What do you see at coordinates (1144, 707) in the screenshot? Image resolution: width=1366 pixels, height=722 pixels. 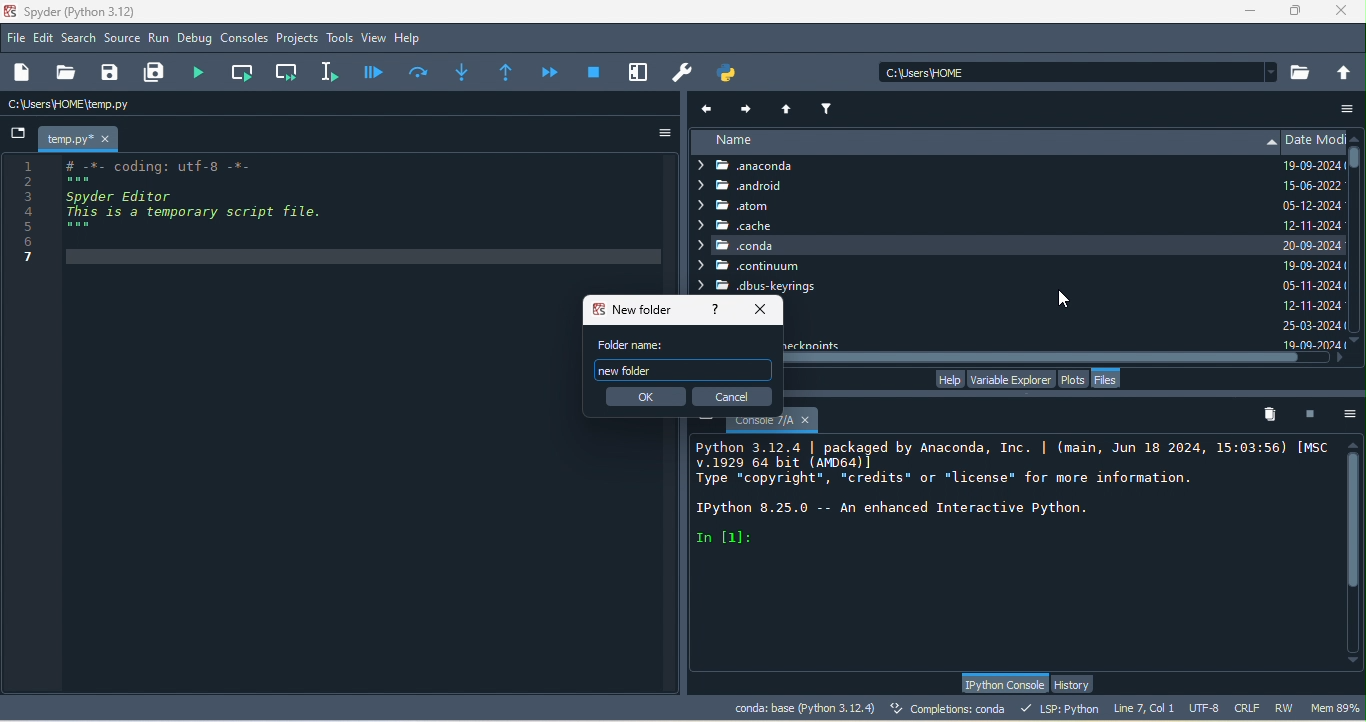 I see `line 7, col 1` at bounding box center [1144, 707].